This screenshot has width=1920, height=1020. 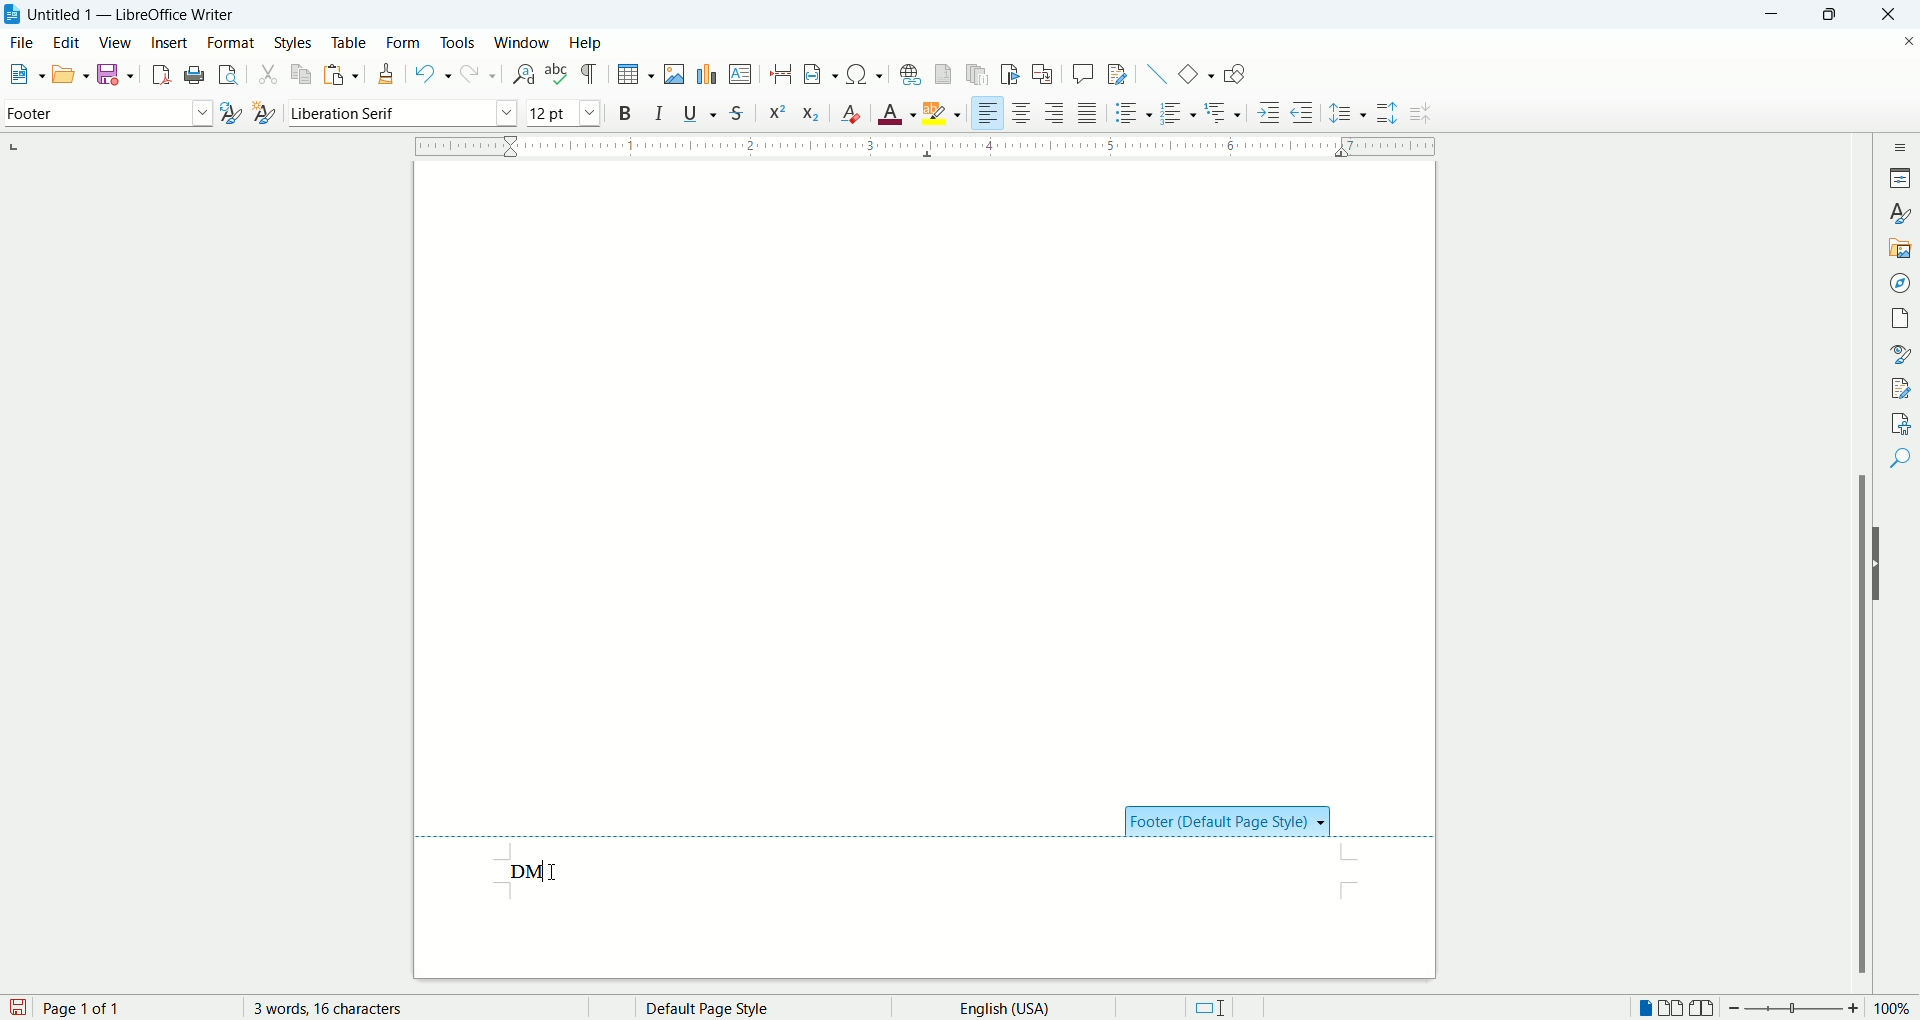 I want to click on font size, so click(x=562, y=112).